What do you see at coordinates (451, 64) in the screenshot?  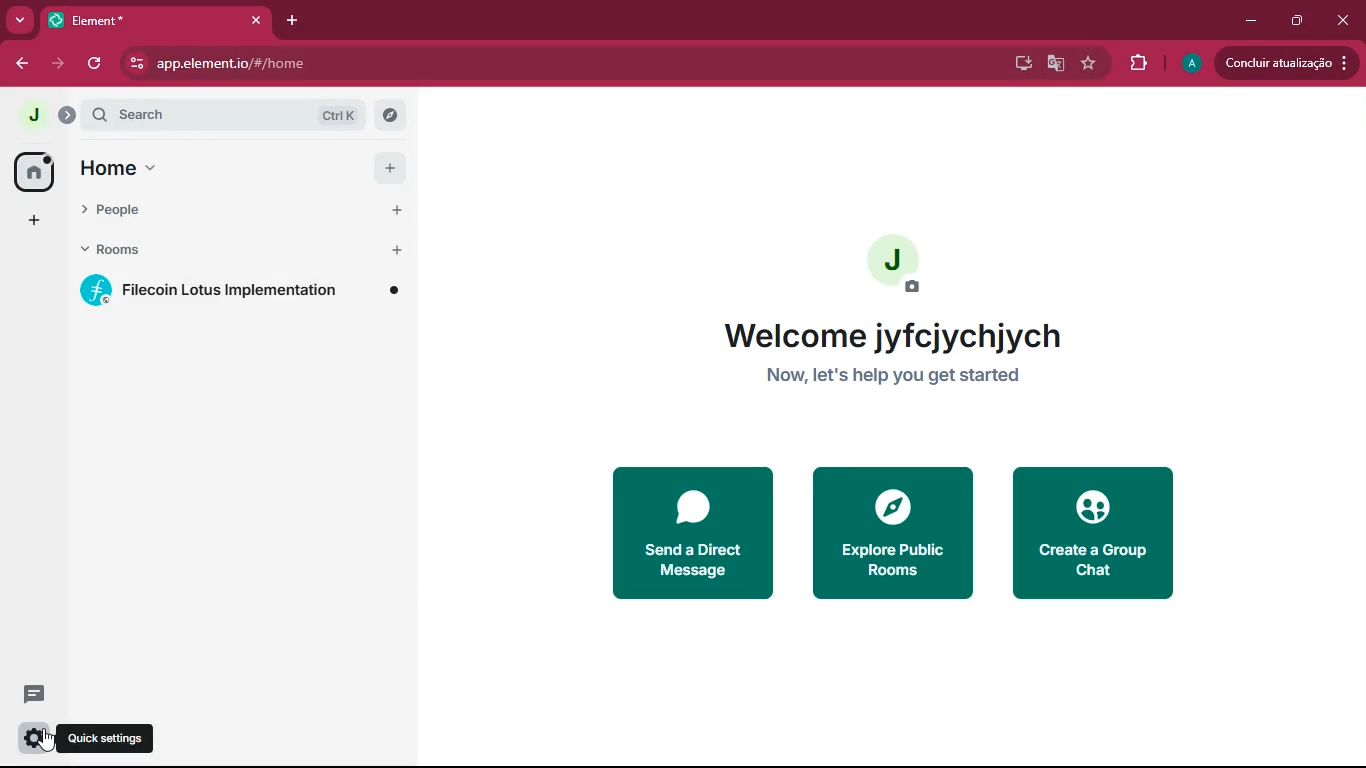 I see `app.elementio/#/home` at bounding box center [451, 64].